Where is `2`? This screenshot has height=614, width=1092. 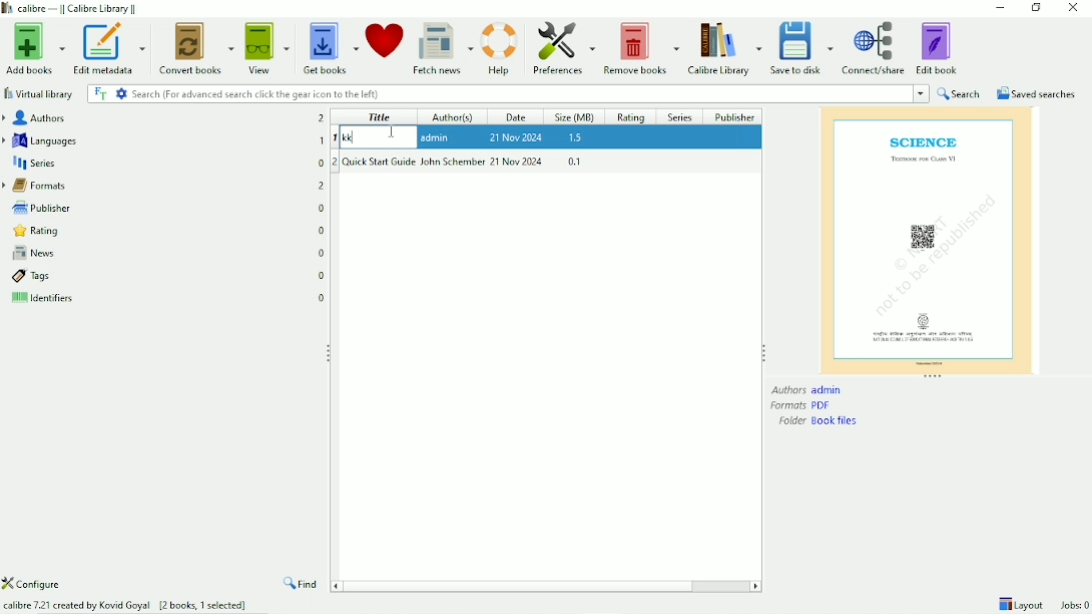
2 is located at coordinates (322, 118).